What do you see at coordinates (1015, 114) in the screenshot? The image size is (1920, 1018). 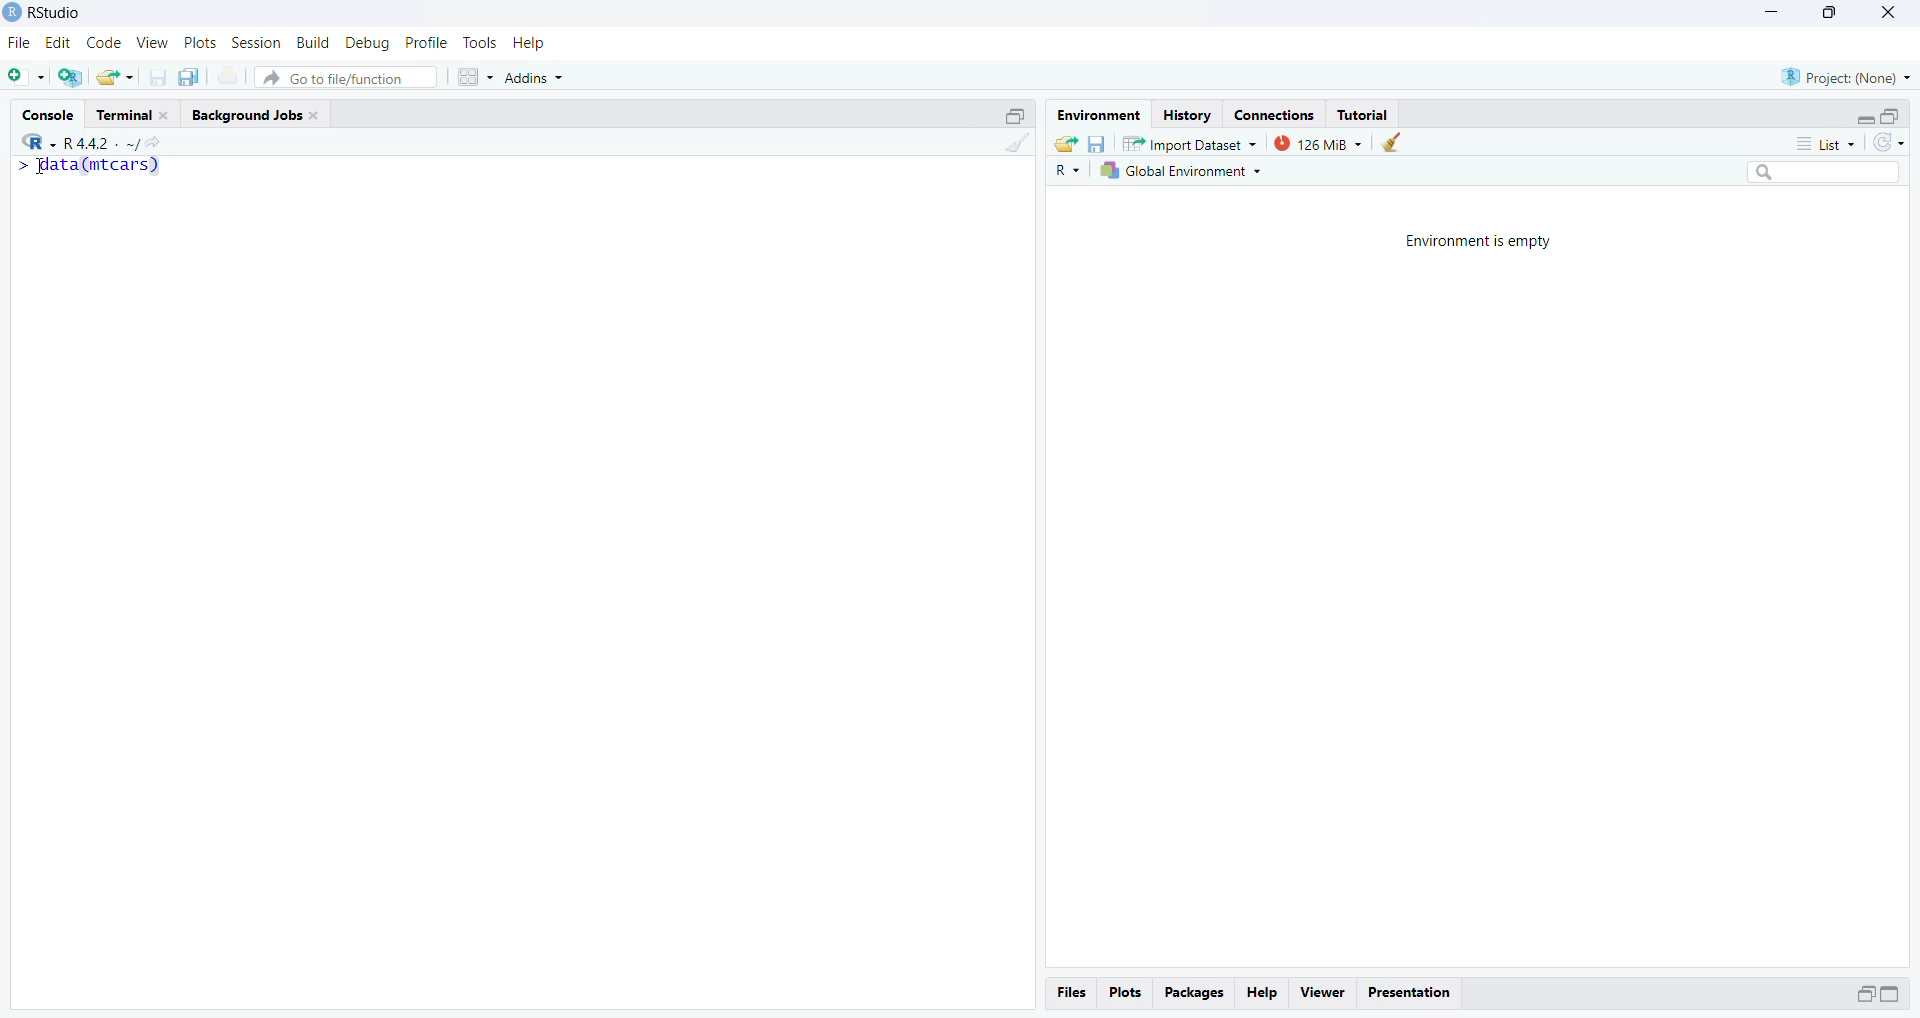 I see `minimize` at bounding box center [1015, 114].